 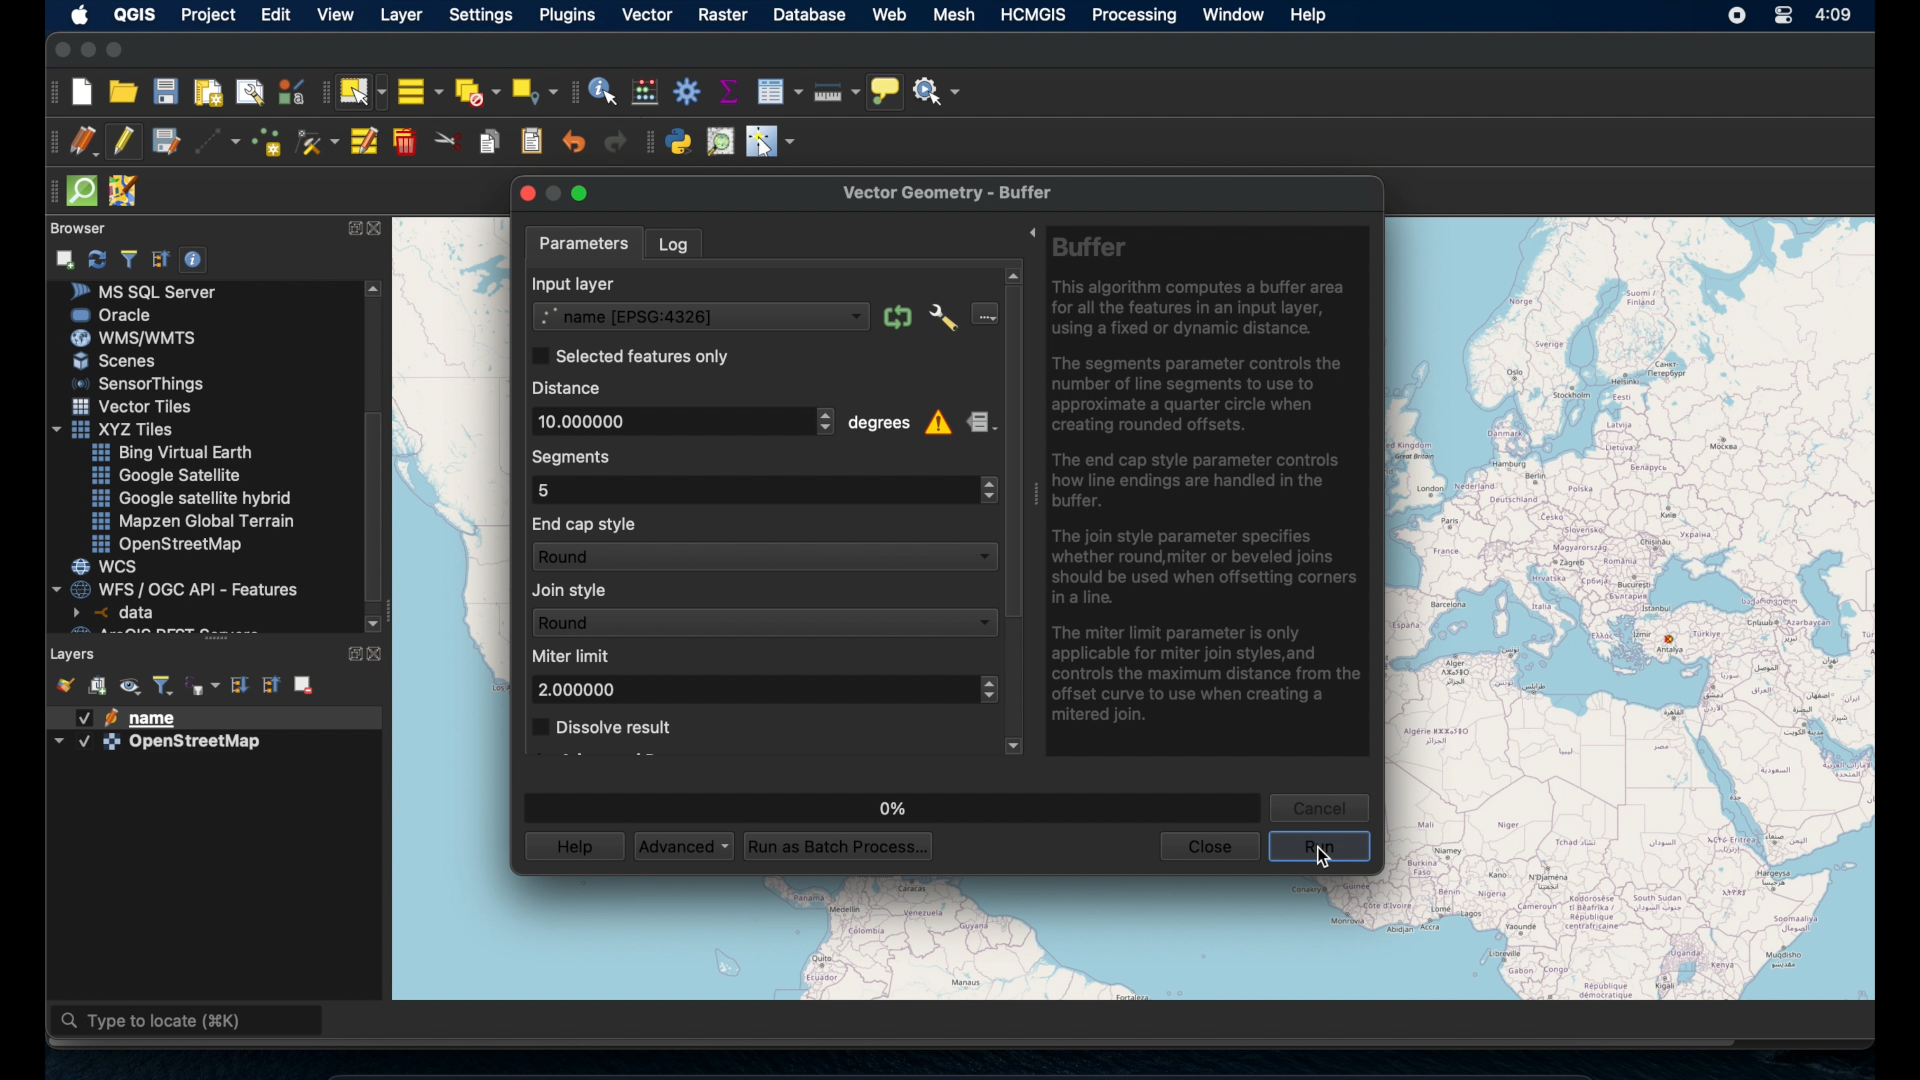 I want to click on advanced options, so click(x=943, y=318).